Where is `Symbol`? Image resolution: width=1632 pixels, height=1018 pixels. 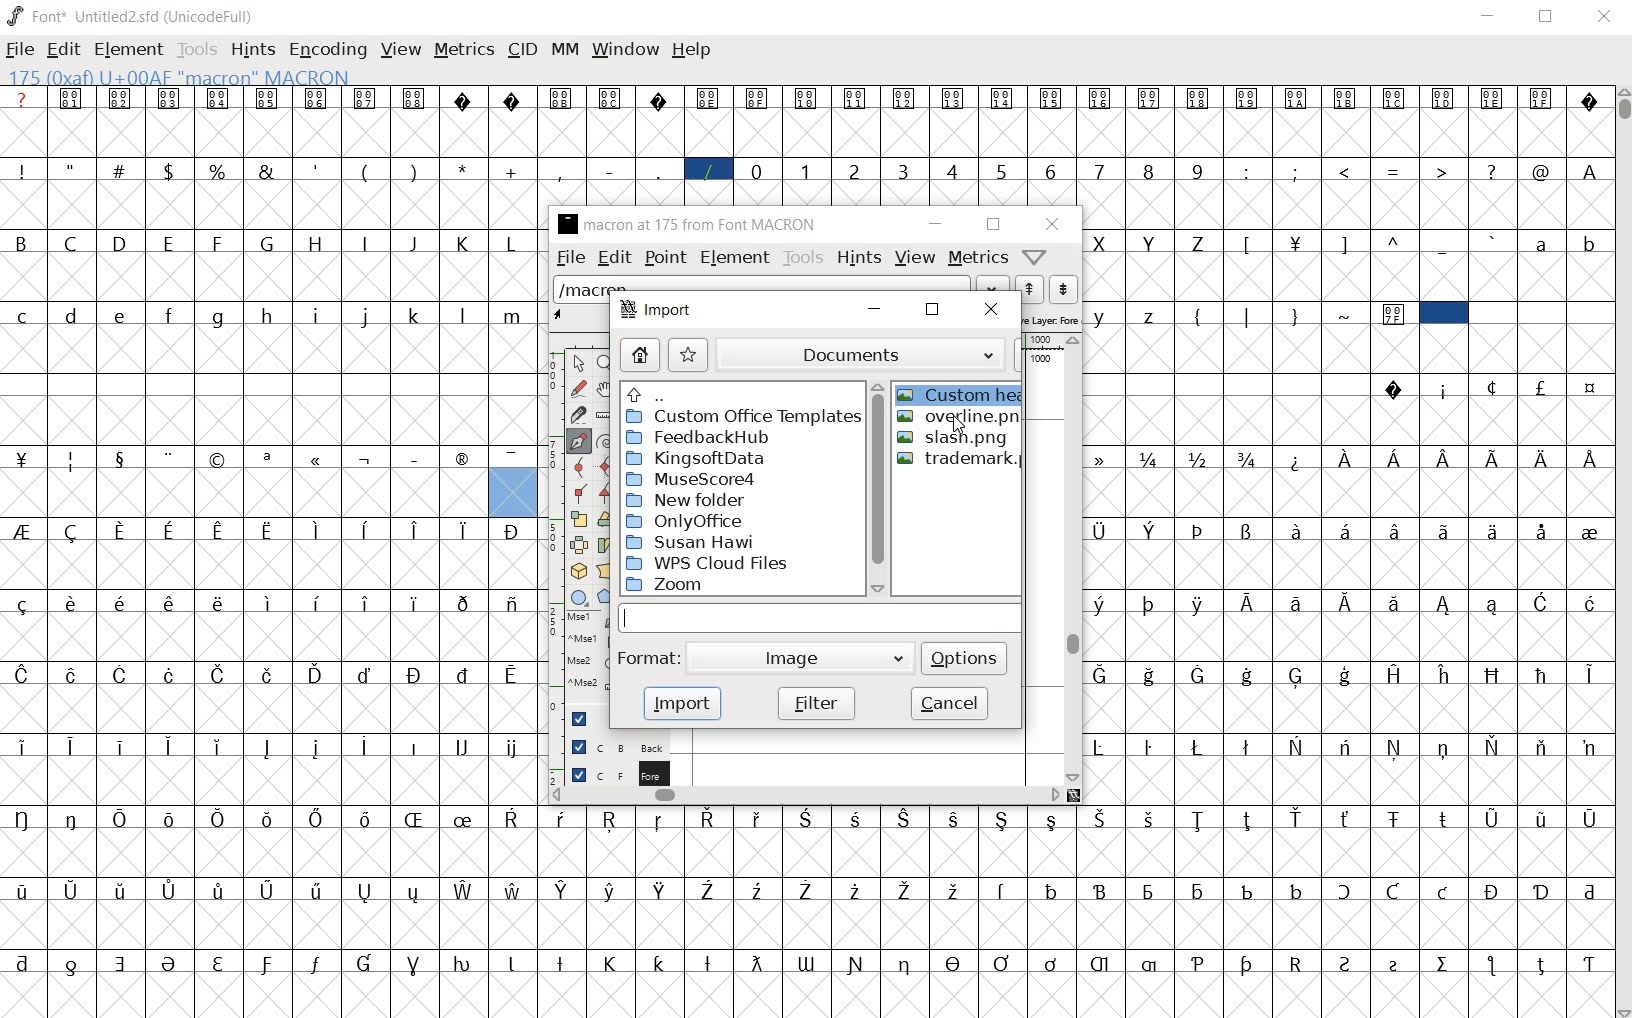
Symbol is located at coordinates (1004, 888).